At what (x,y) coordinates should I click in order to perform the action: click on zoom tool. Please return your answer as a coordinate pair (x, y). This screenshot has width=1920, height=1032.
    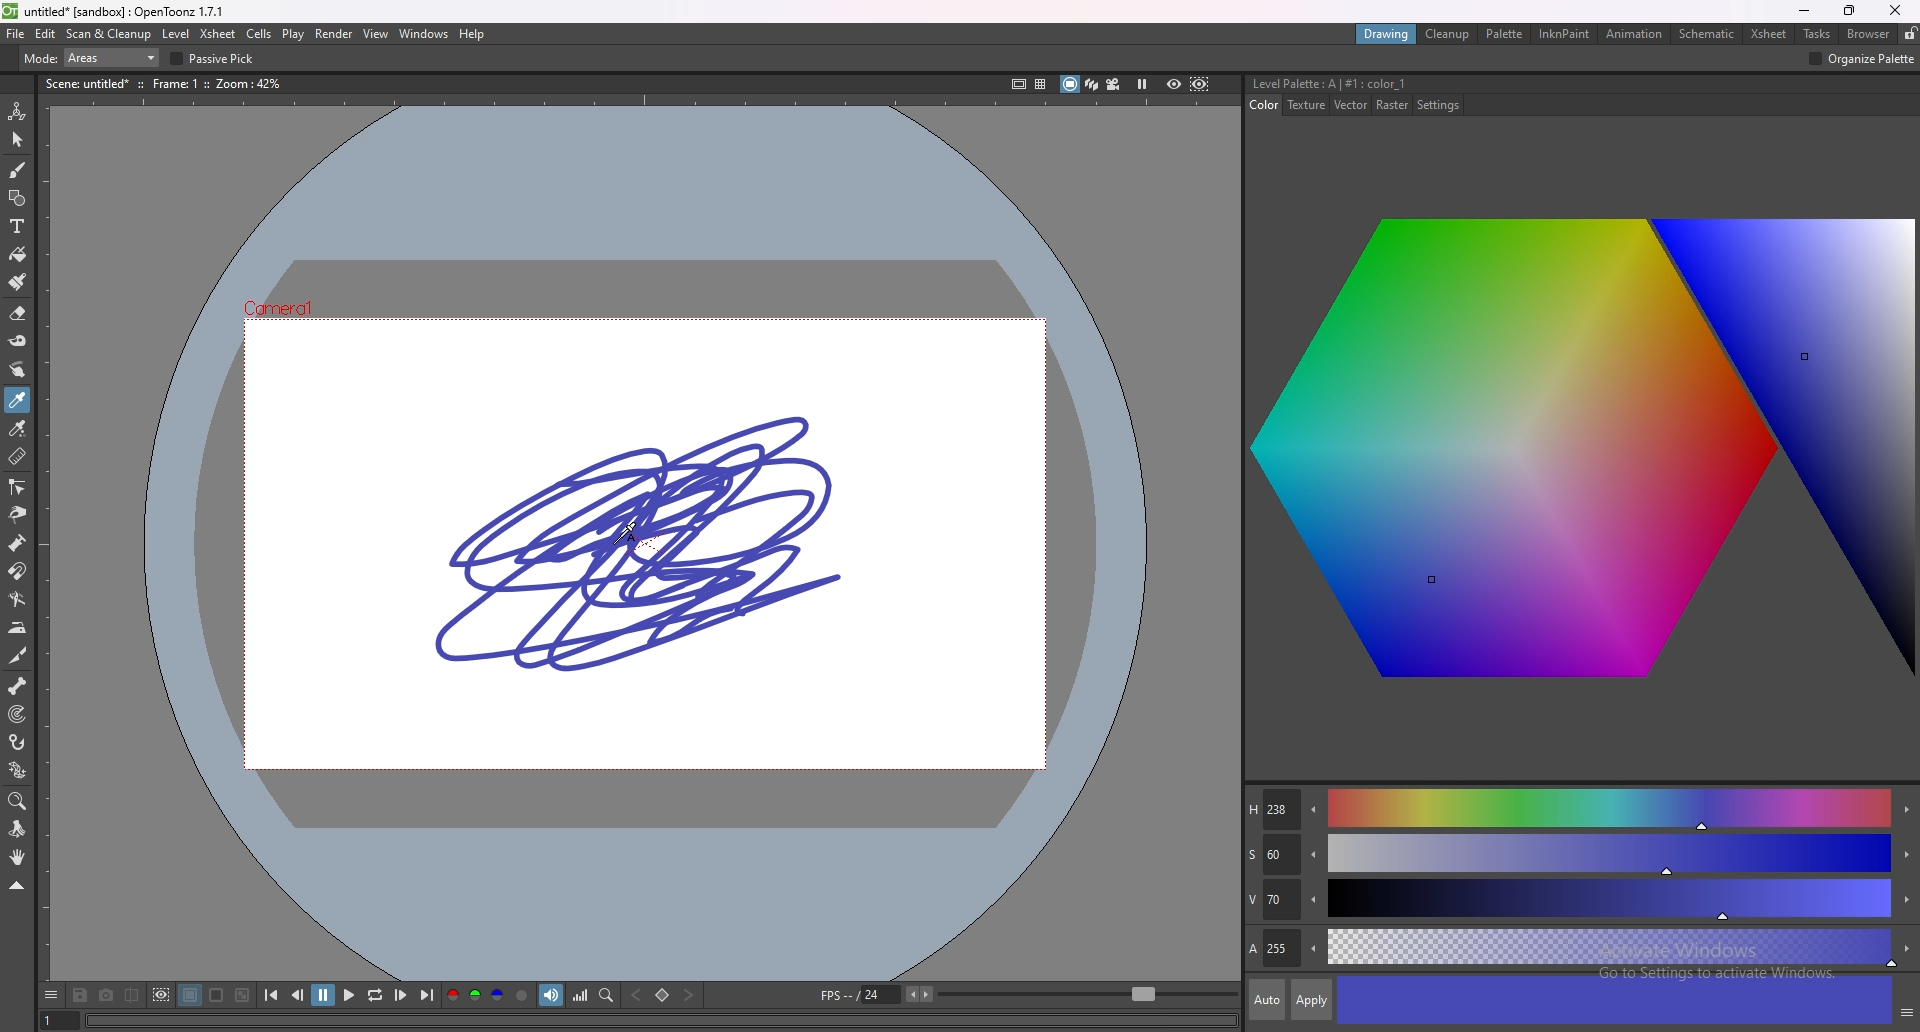
    Looking at the image, I should click on (18, 802).